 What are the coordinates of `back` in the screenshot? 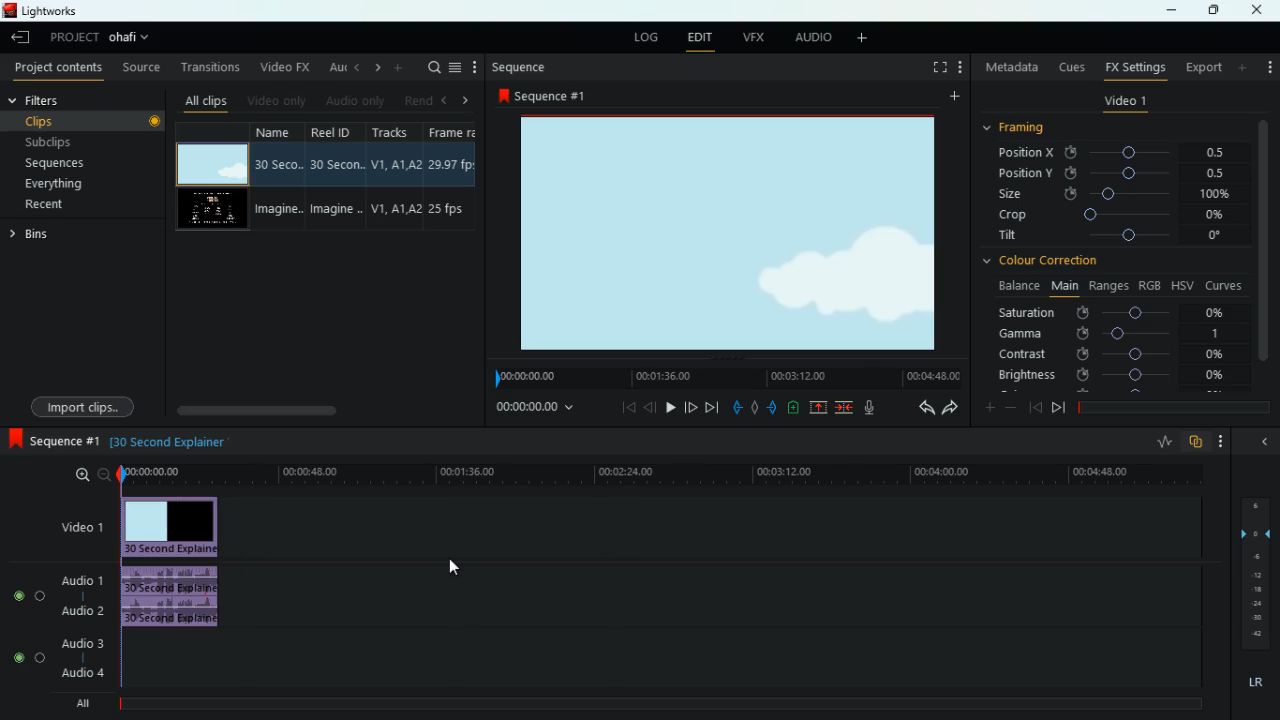 It's located at (919, 408).